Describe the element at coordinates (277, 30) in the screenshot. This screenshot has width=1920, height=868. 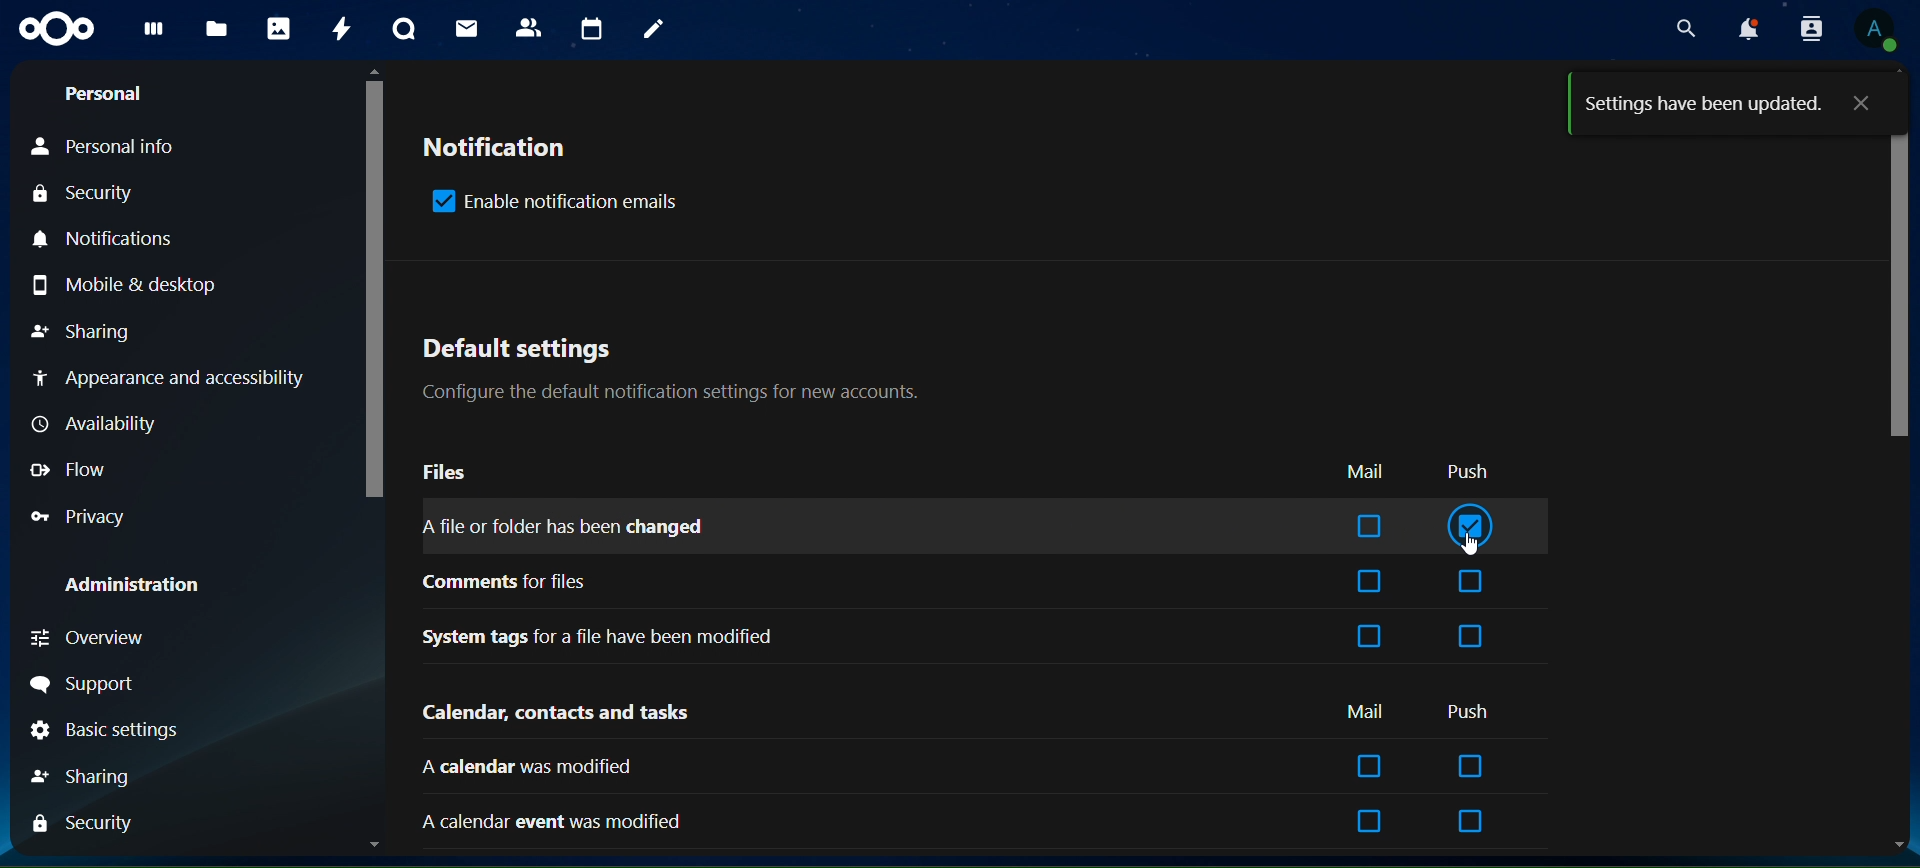
I see `photos` at that location.